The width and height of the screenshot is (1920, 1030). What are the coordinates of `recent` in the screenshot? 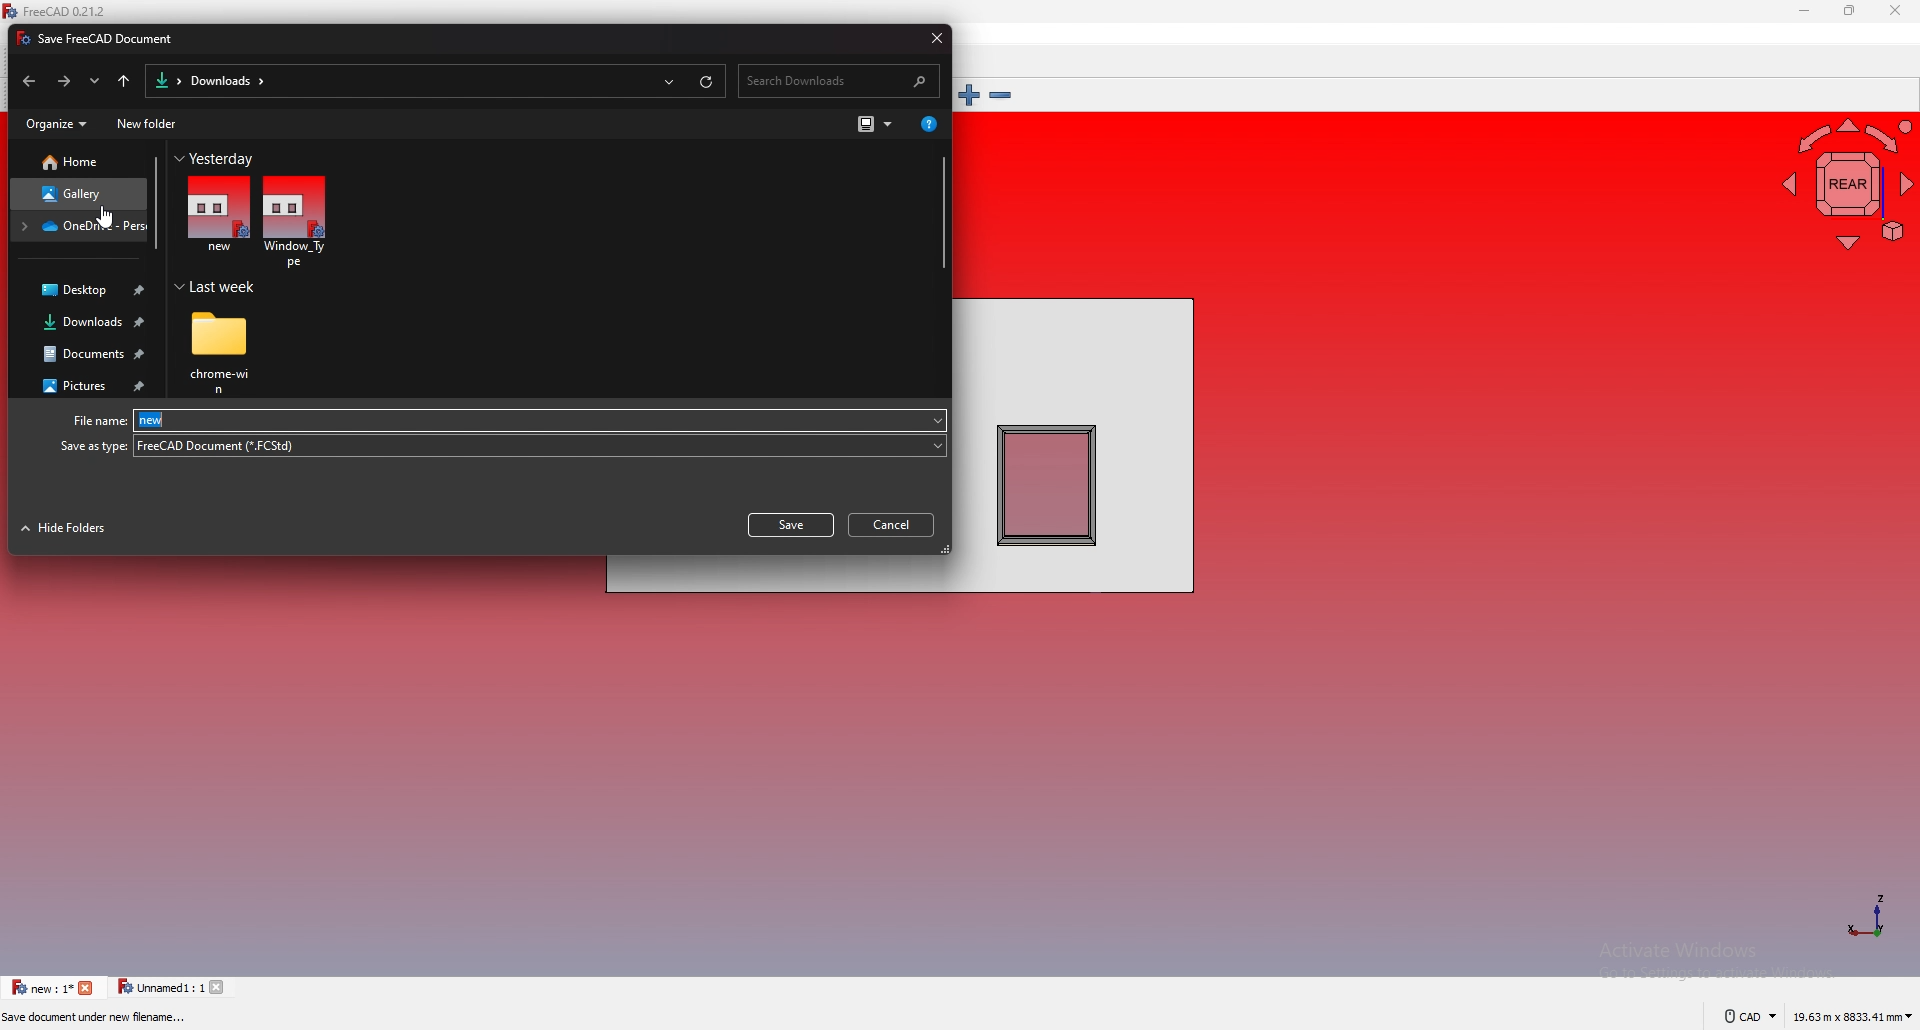 It's located at (93, 80).